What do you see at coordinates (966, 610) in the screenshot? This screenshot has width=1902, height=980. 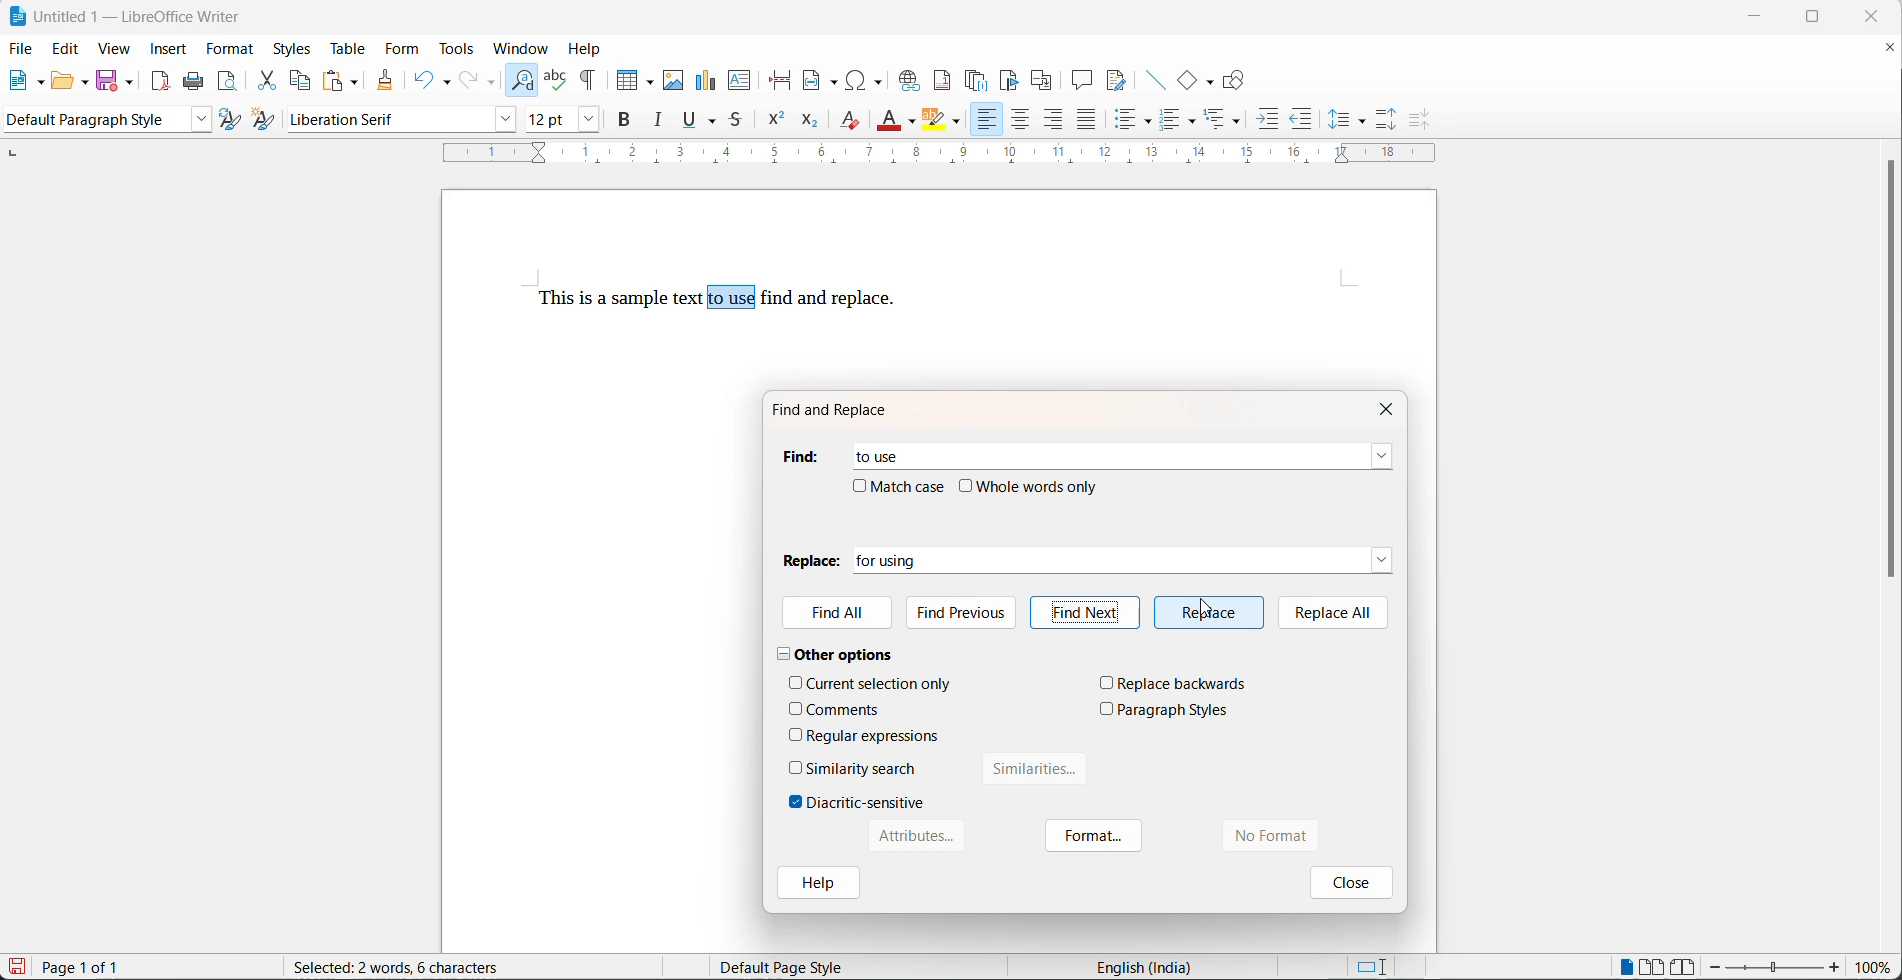 I see `find previous` at bounding box center [966, 610].